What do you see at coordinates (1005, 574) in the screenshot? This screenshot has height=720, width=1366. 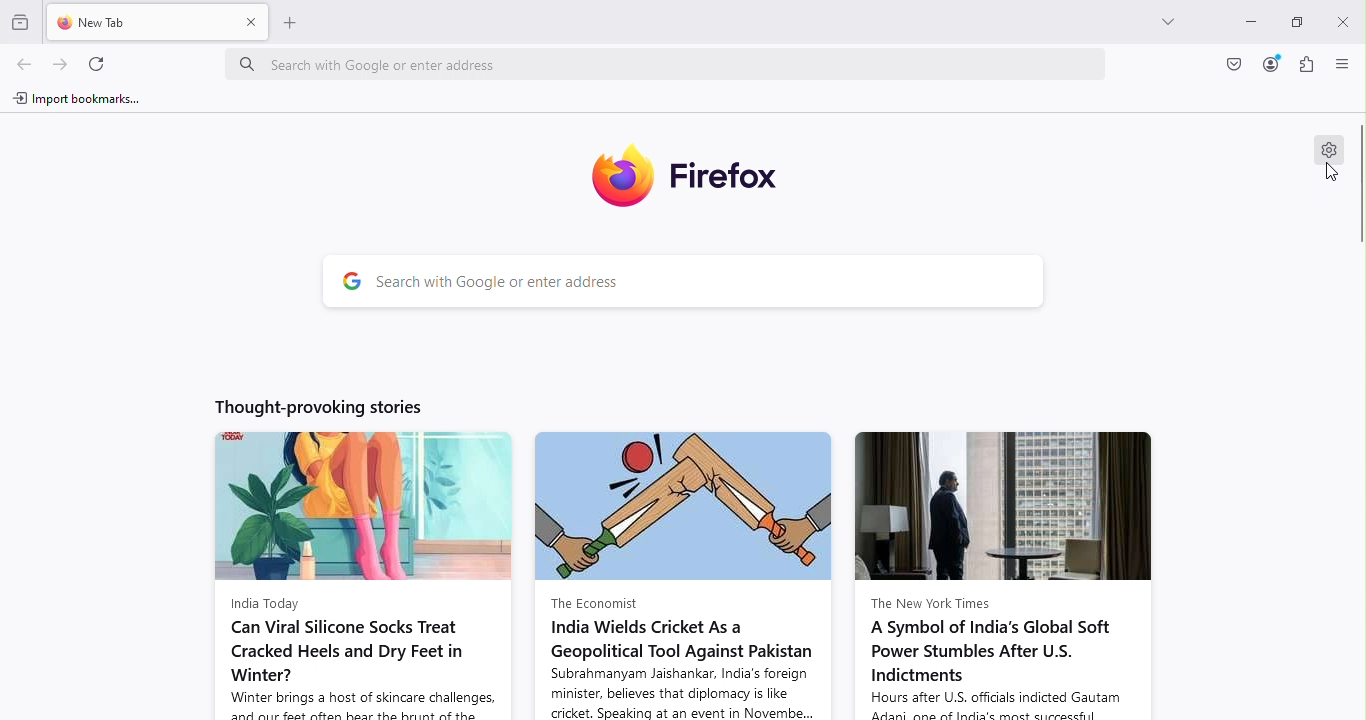 I see `news article by the new york times` at bounding box center [1005, 574].